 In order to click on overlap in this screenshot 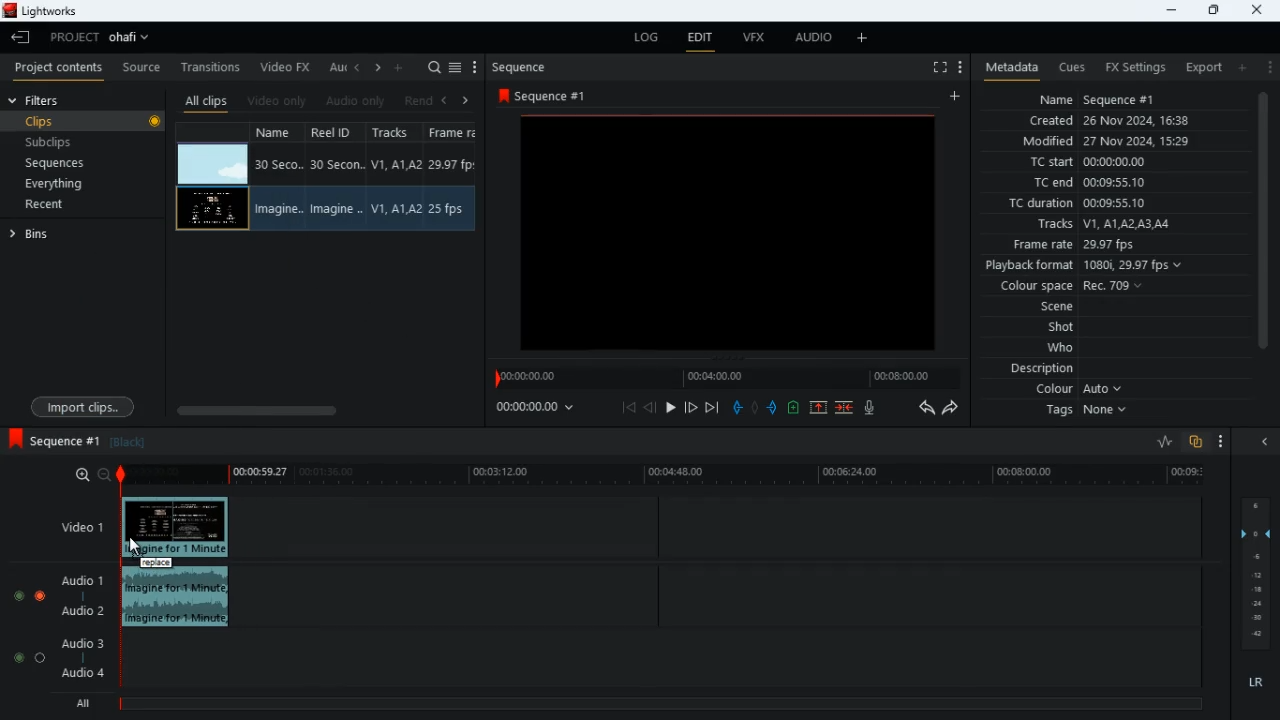, I will do `click(1197, 443)`.